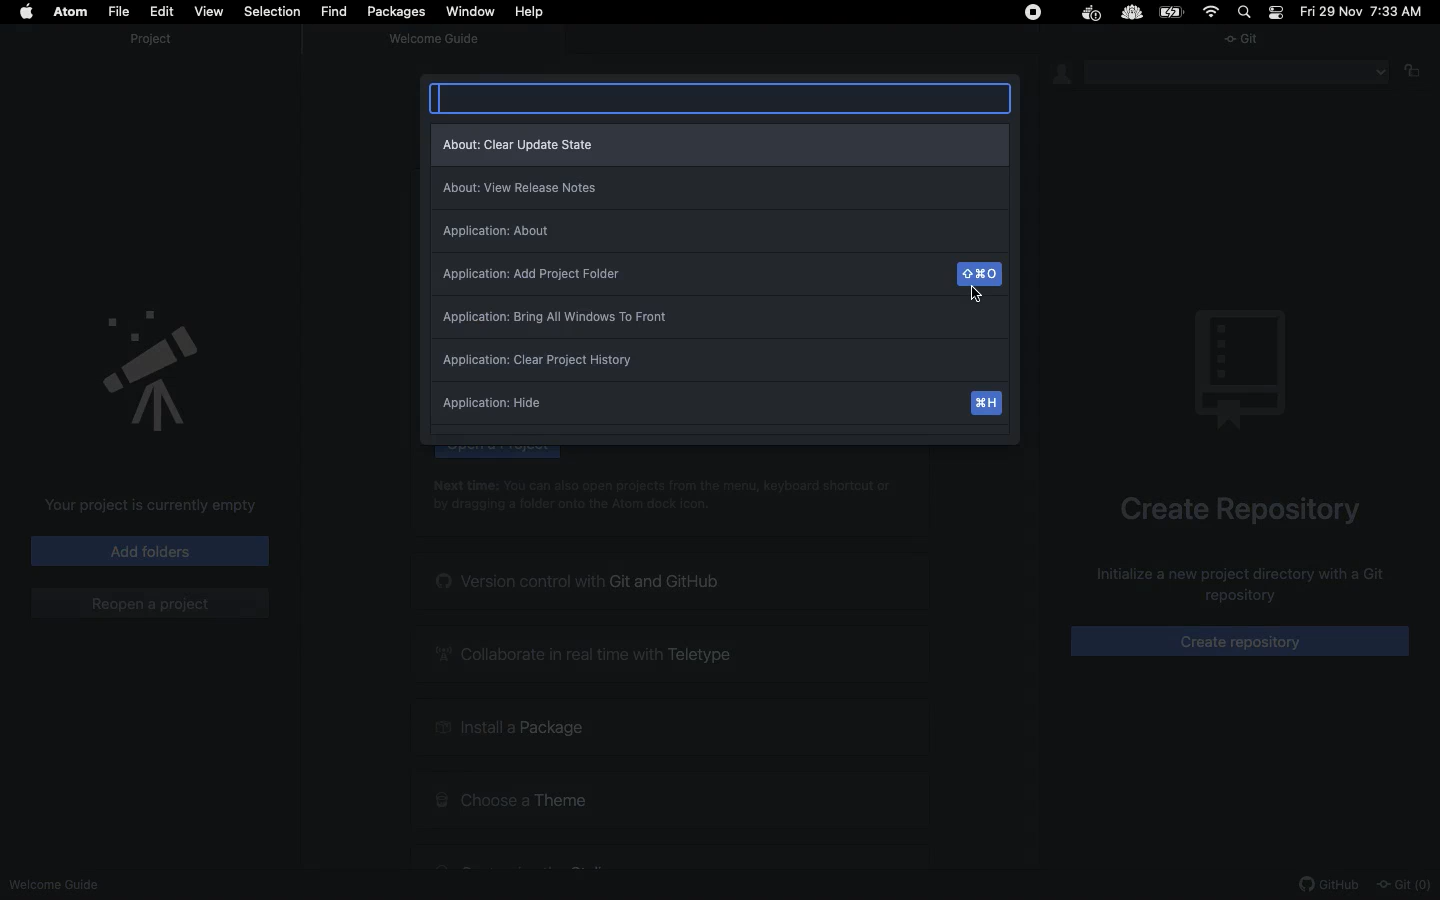 This screenshot has height=900, width=1440. I want to click on Github, so click(1330, 886).